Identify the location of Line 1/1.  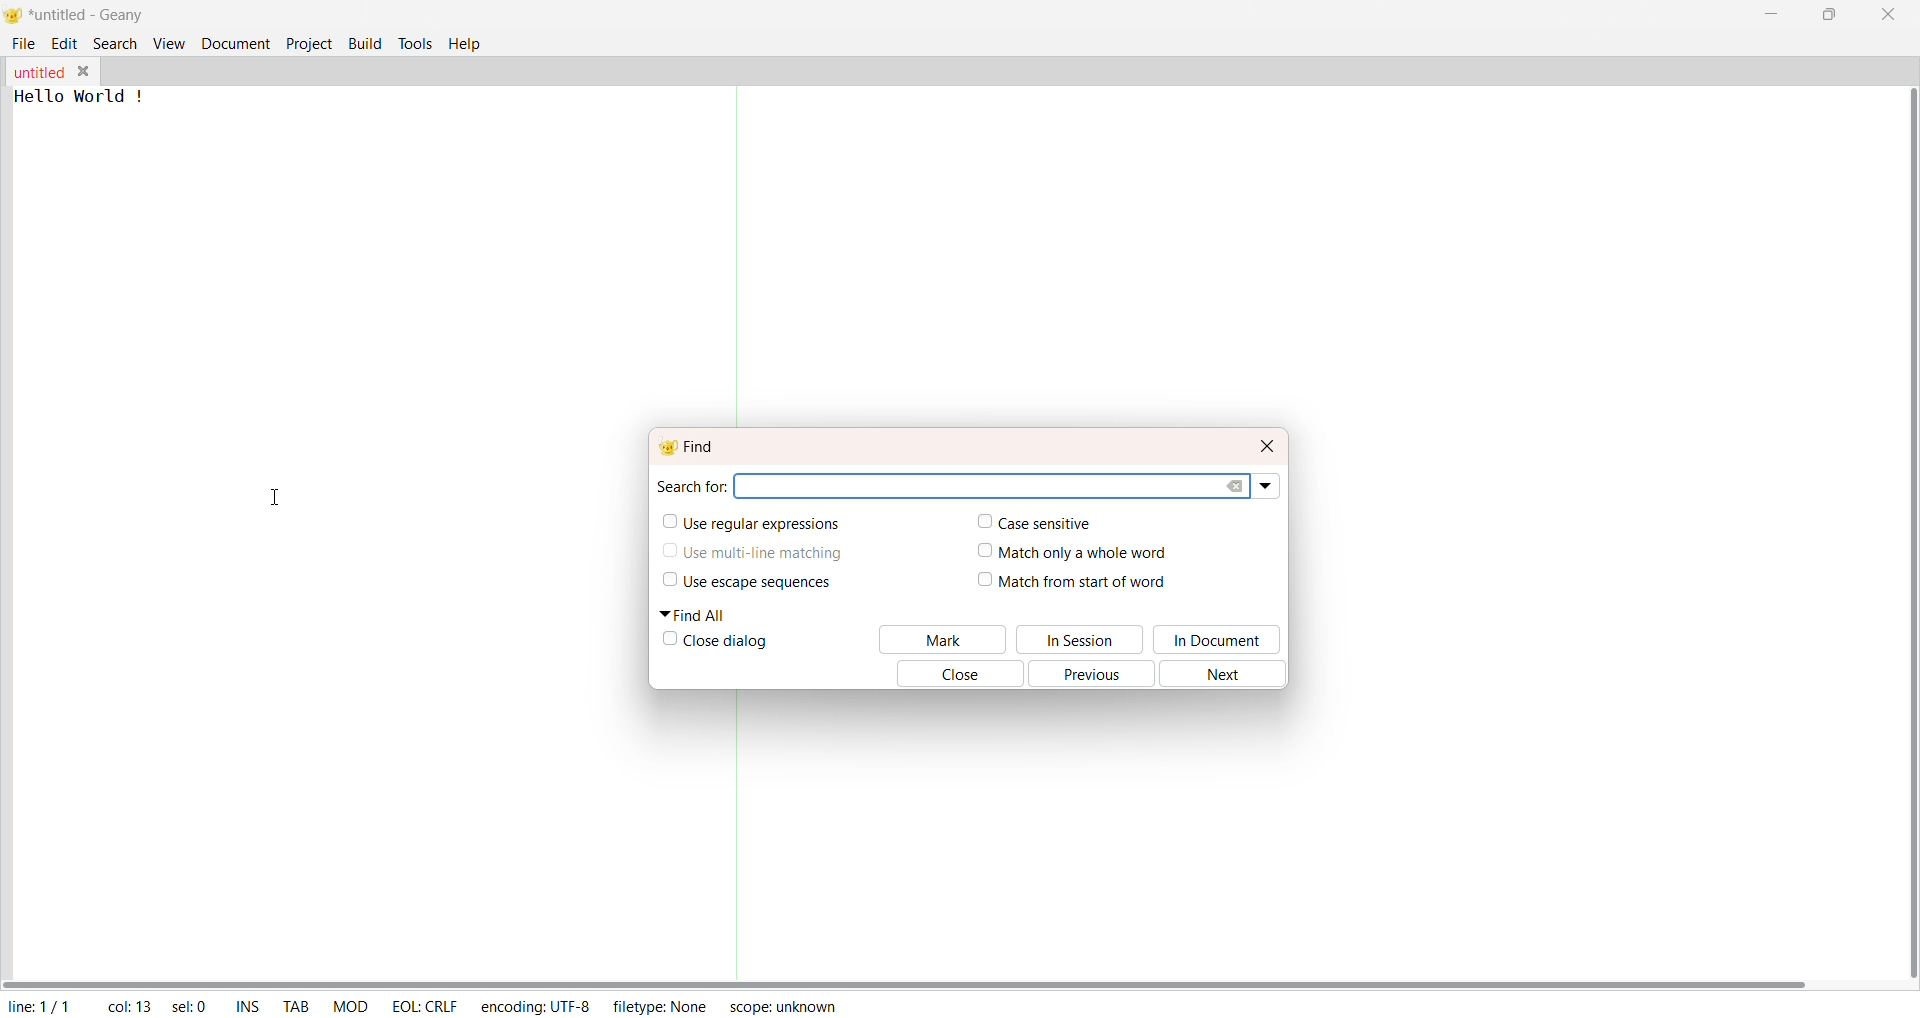
(44, 1003).